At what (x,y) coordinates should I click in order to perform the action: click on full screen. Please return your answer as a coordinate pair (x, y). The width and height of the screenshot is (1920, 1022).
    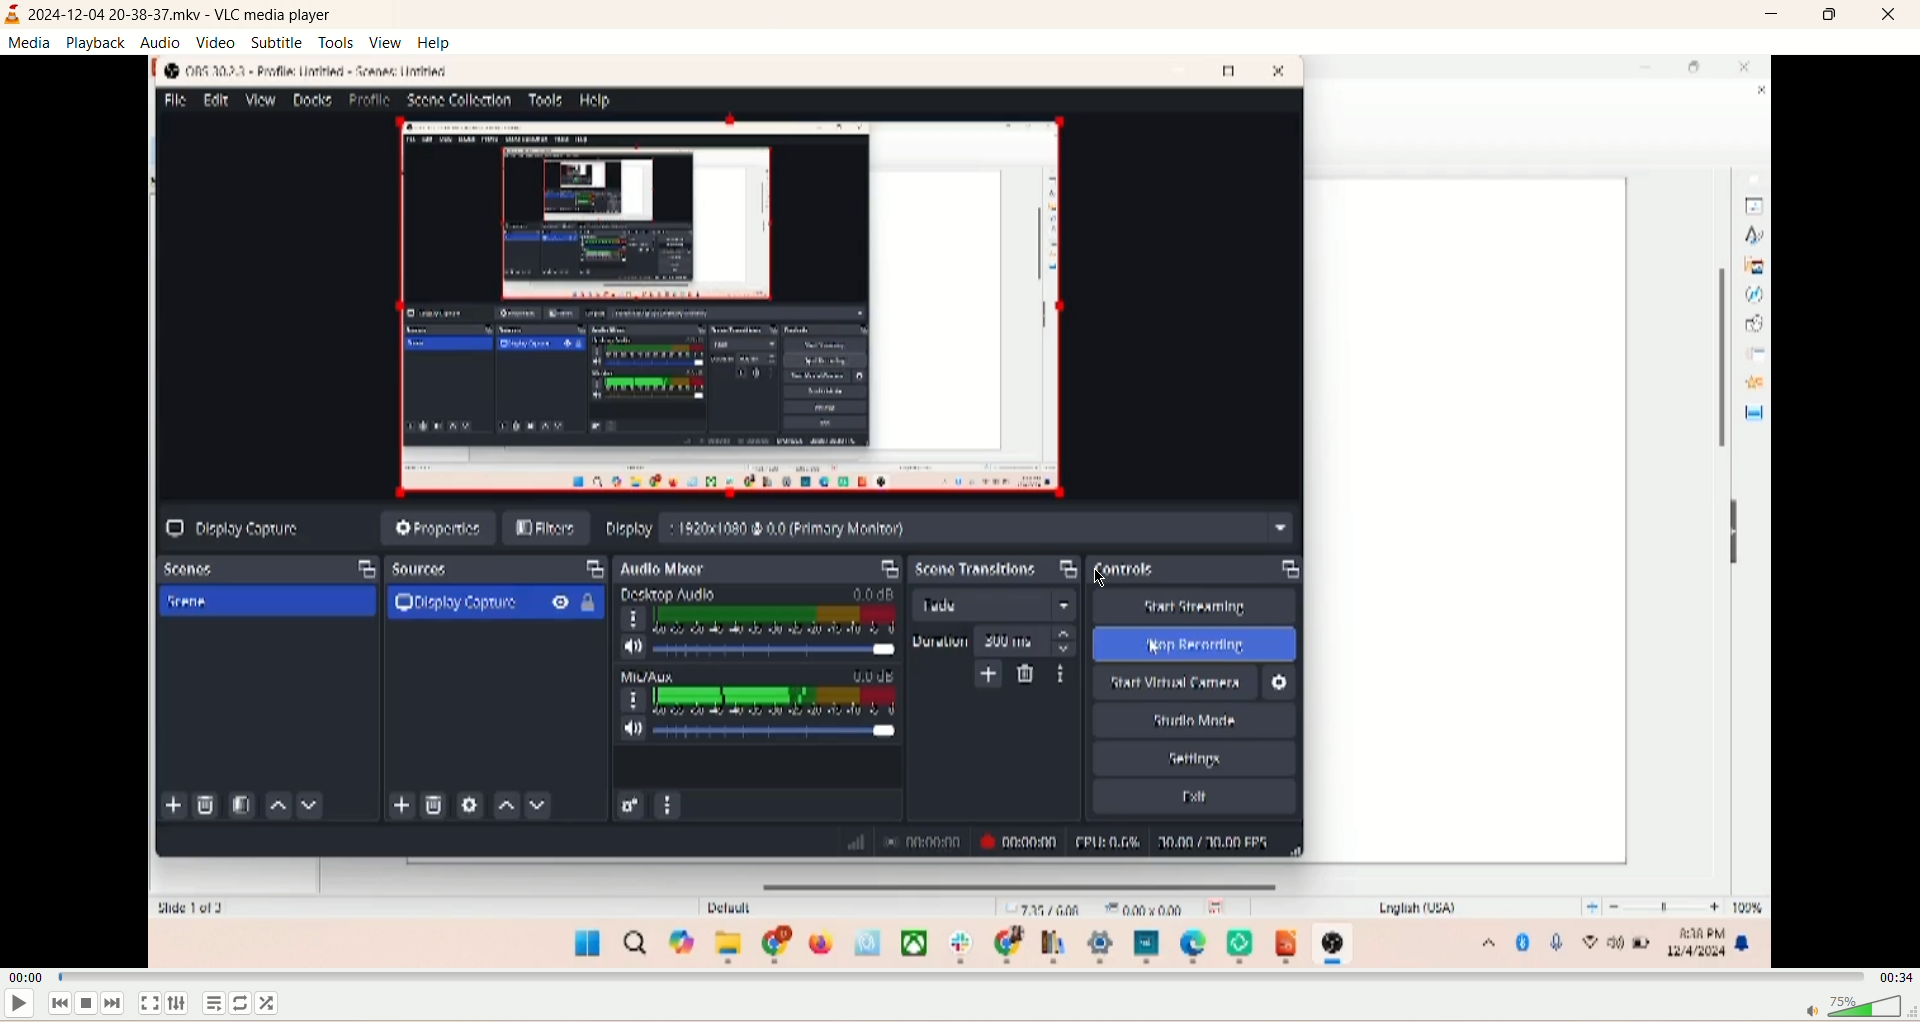
    Looking at the image, I should click on (149, 1003).